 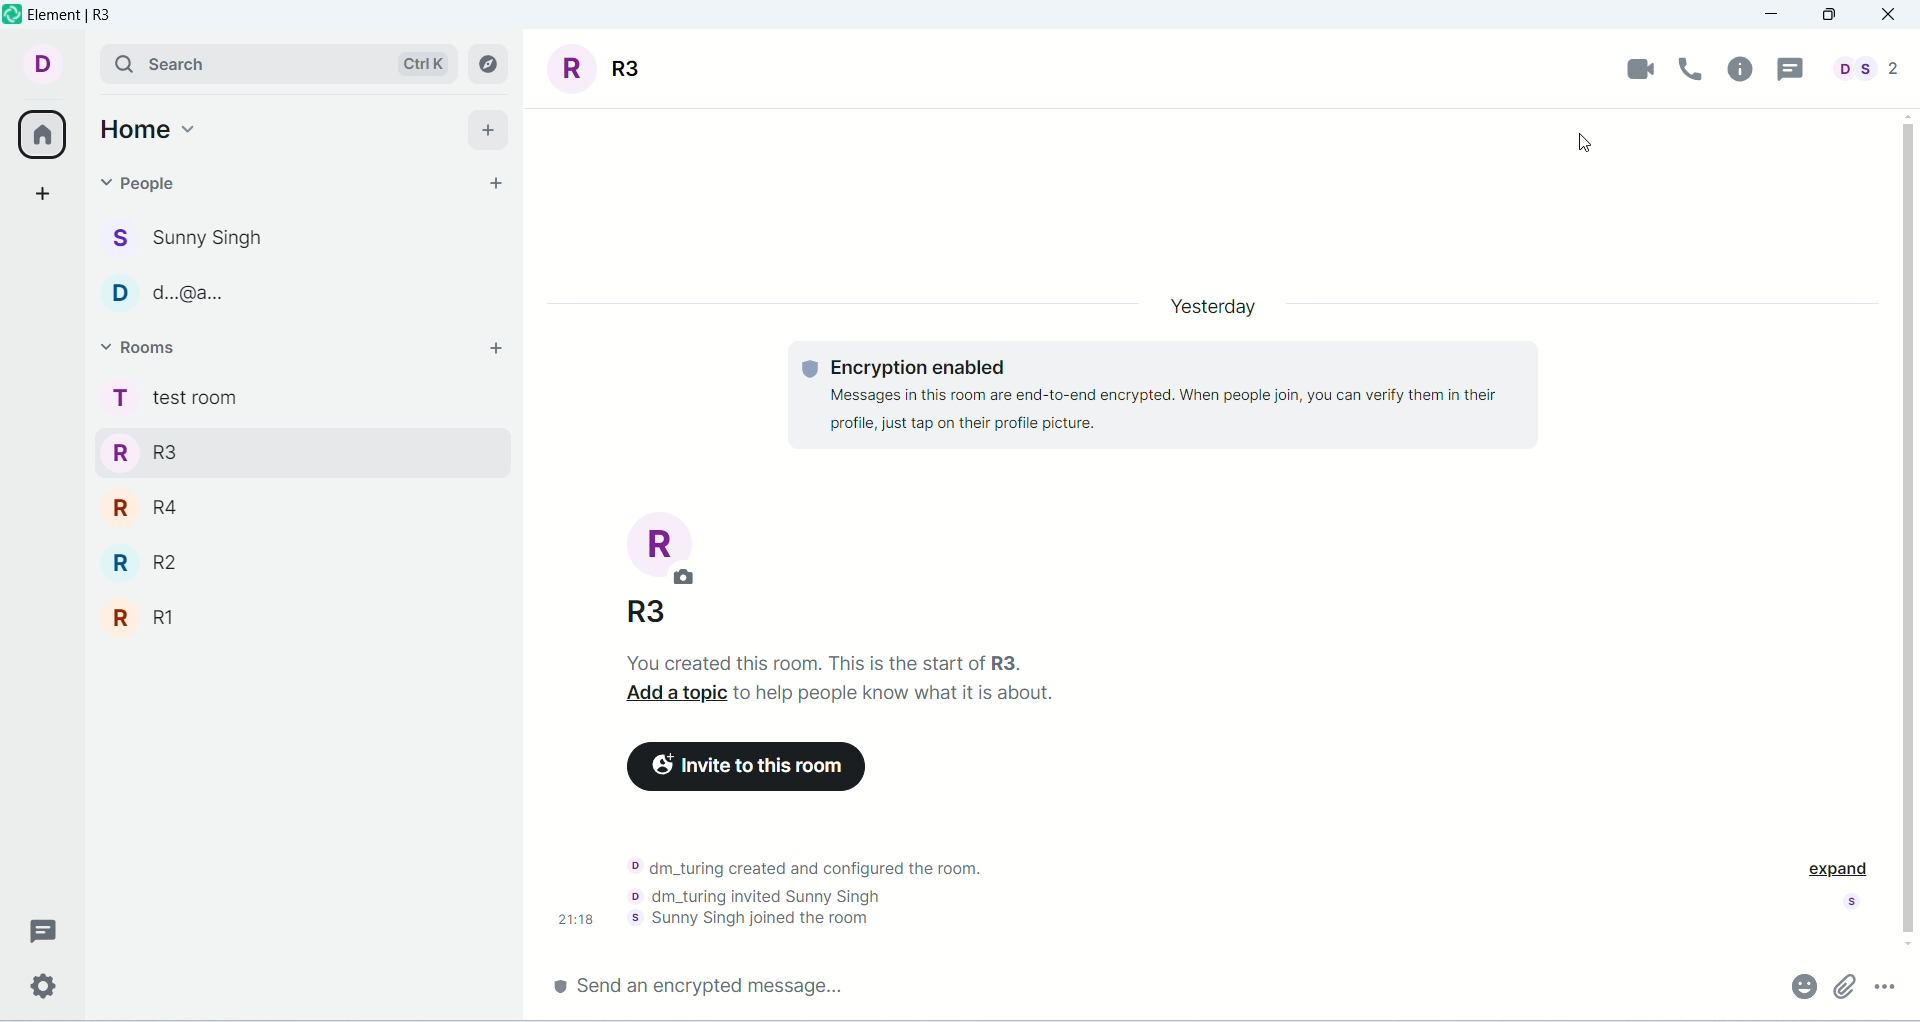 What do you see at coordinates (706, 983) in the screenshot?
I see `send message` at bounding box center [706, 983].